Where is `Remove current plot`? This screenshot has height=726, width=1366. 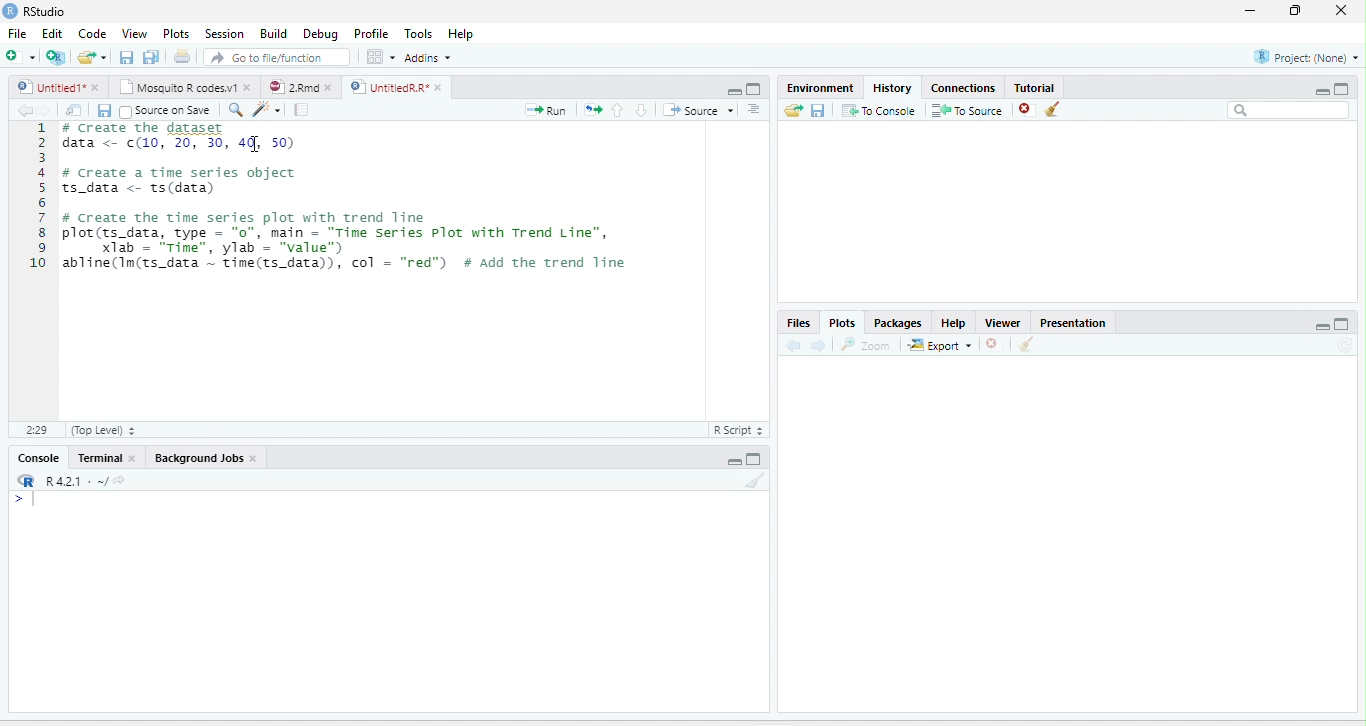
Remove current plot is located at coordinates (996, 343).